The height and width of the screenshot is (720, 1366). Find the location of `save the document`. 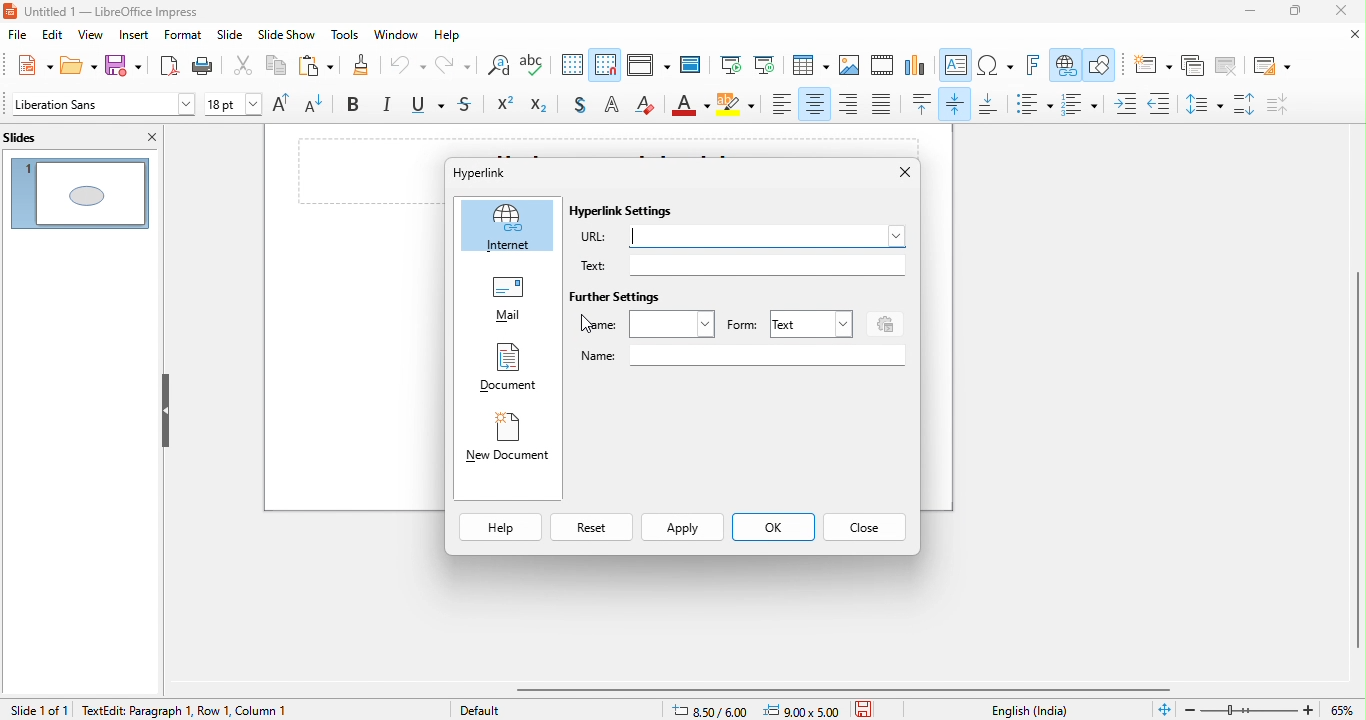

save the document is located at coordinates (870, 708).